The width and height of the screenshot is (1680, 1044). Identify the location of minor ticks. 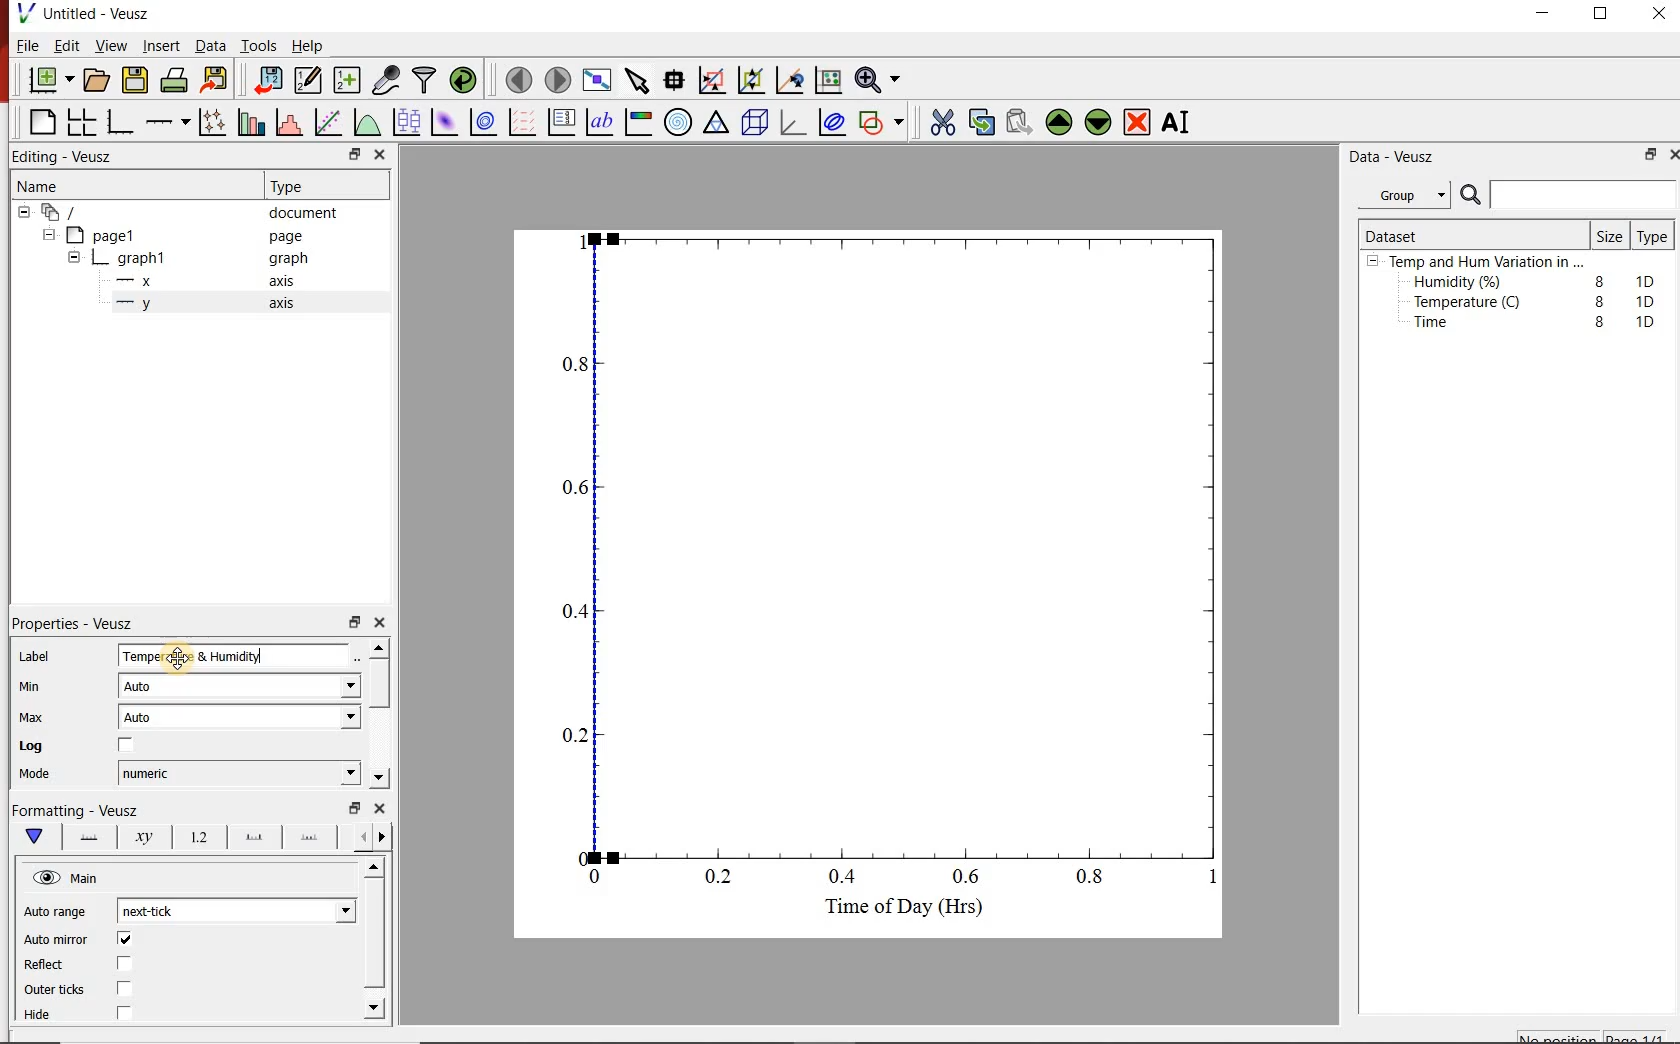
(311, 838).